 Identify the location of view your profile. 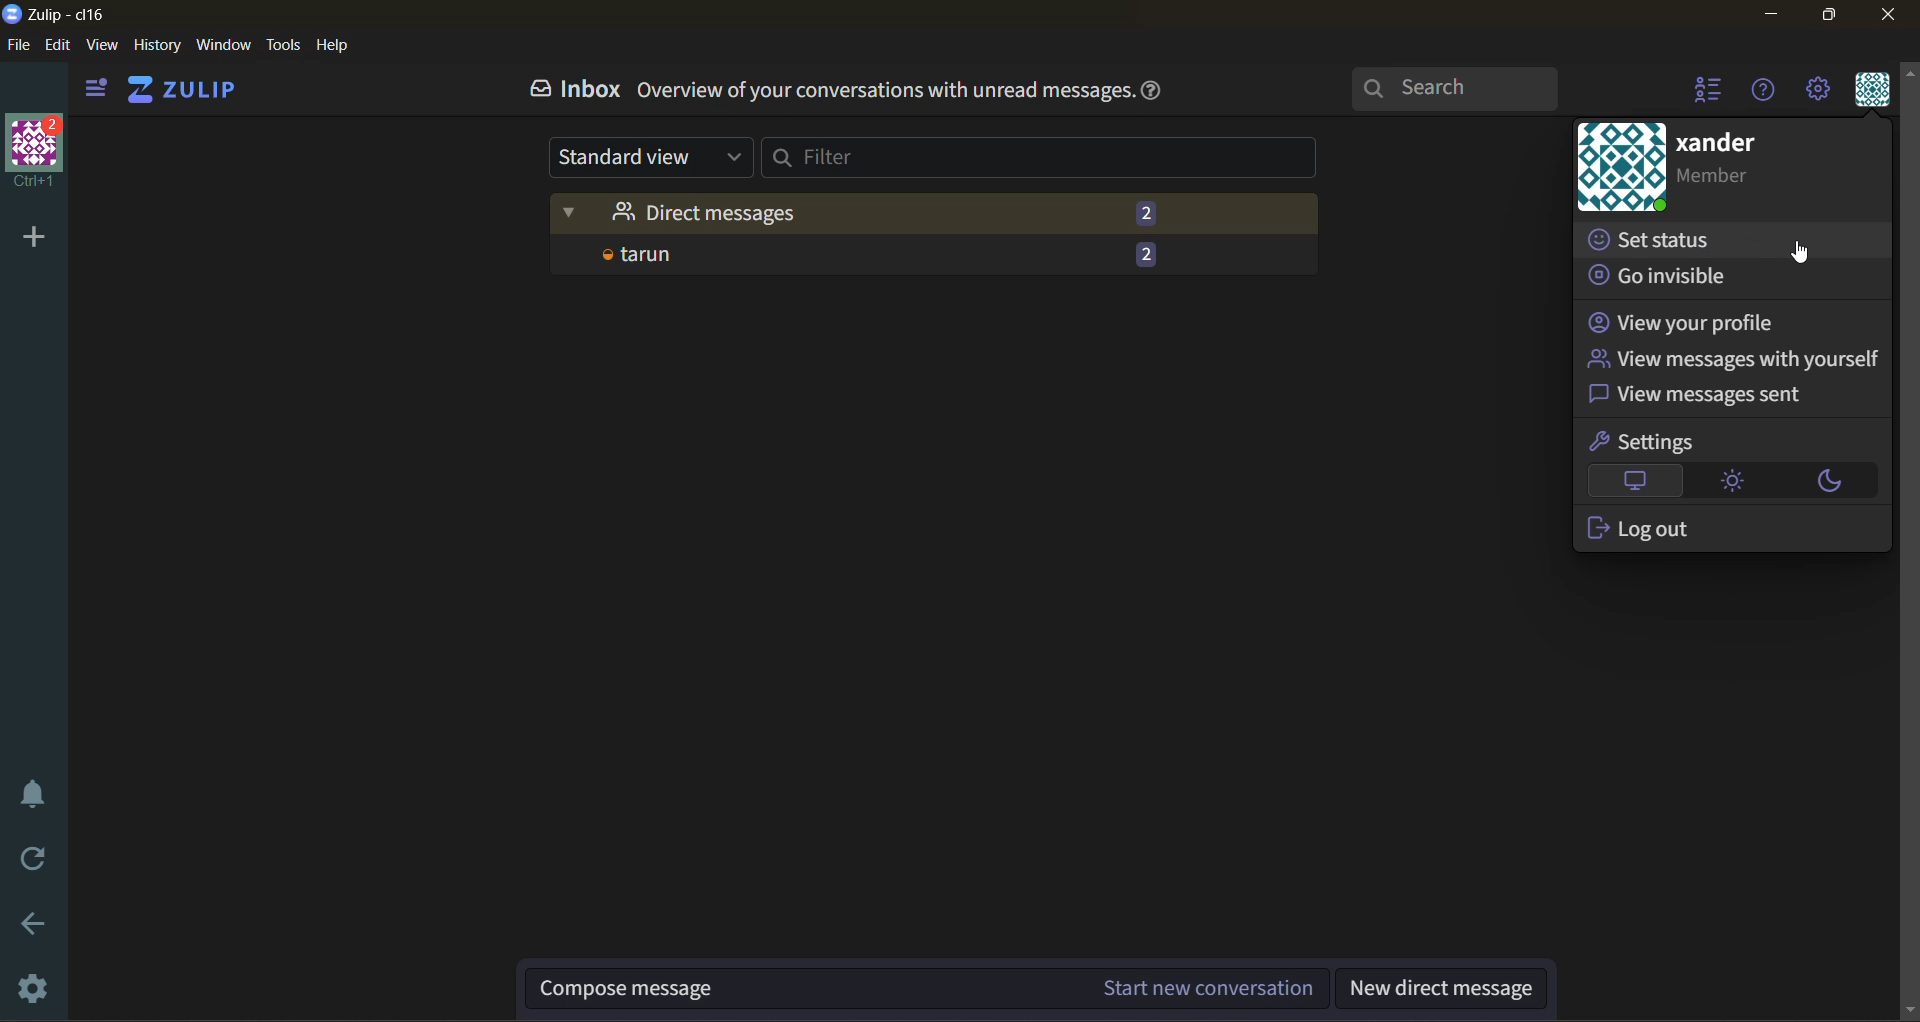
(1684, 323).